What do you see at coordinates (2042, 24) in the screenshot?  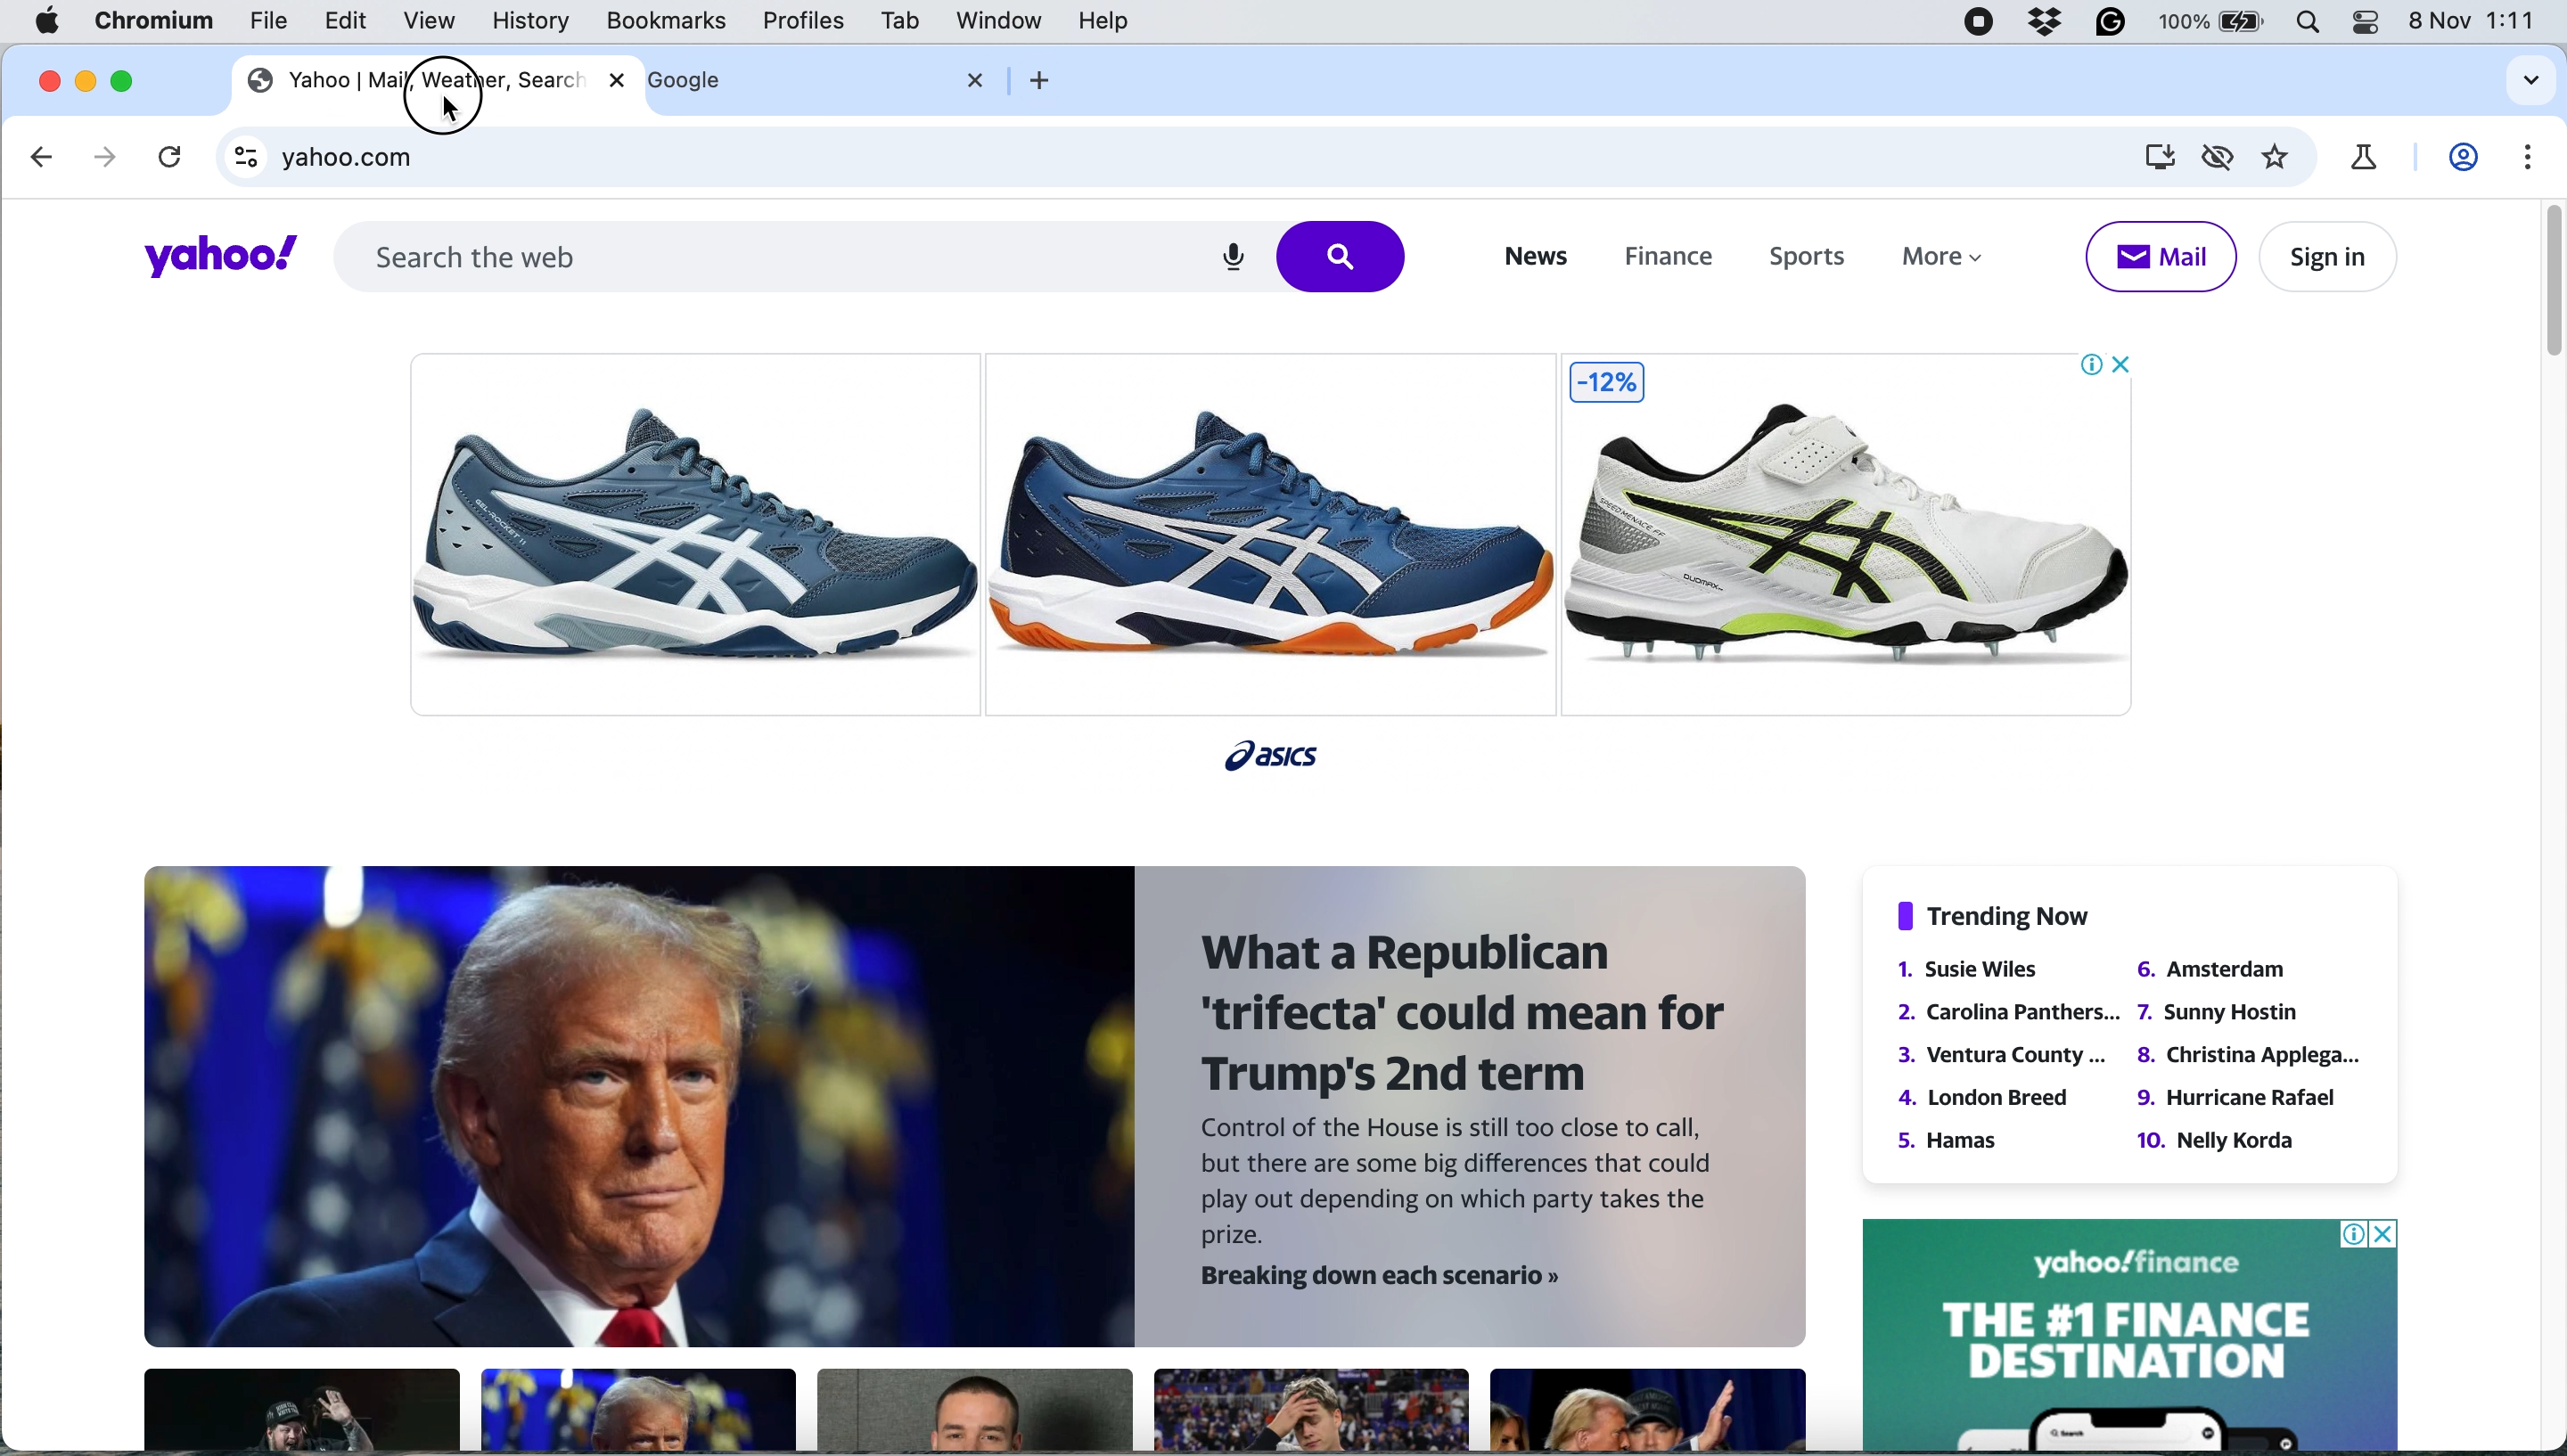 I see `dropbox` at bounding box center [2042, 24].